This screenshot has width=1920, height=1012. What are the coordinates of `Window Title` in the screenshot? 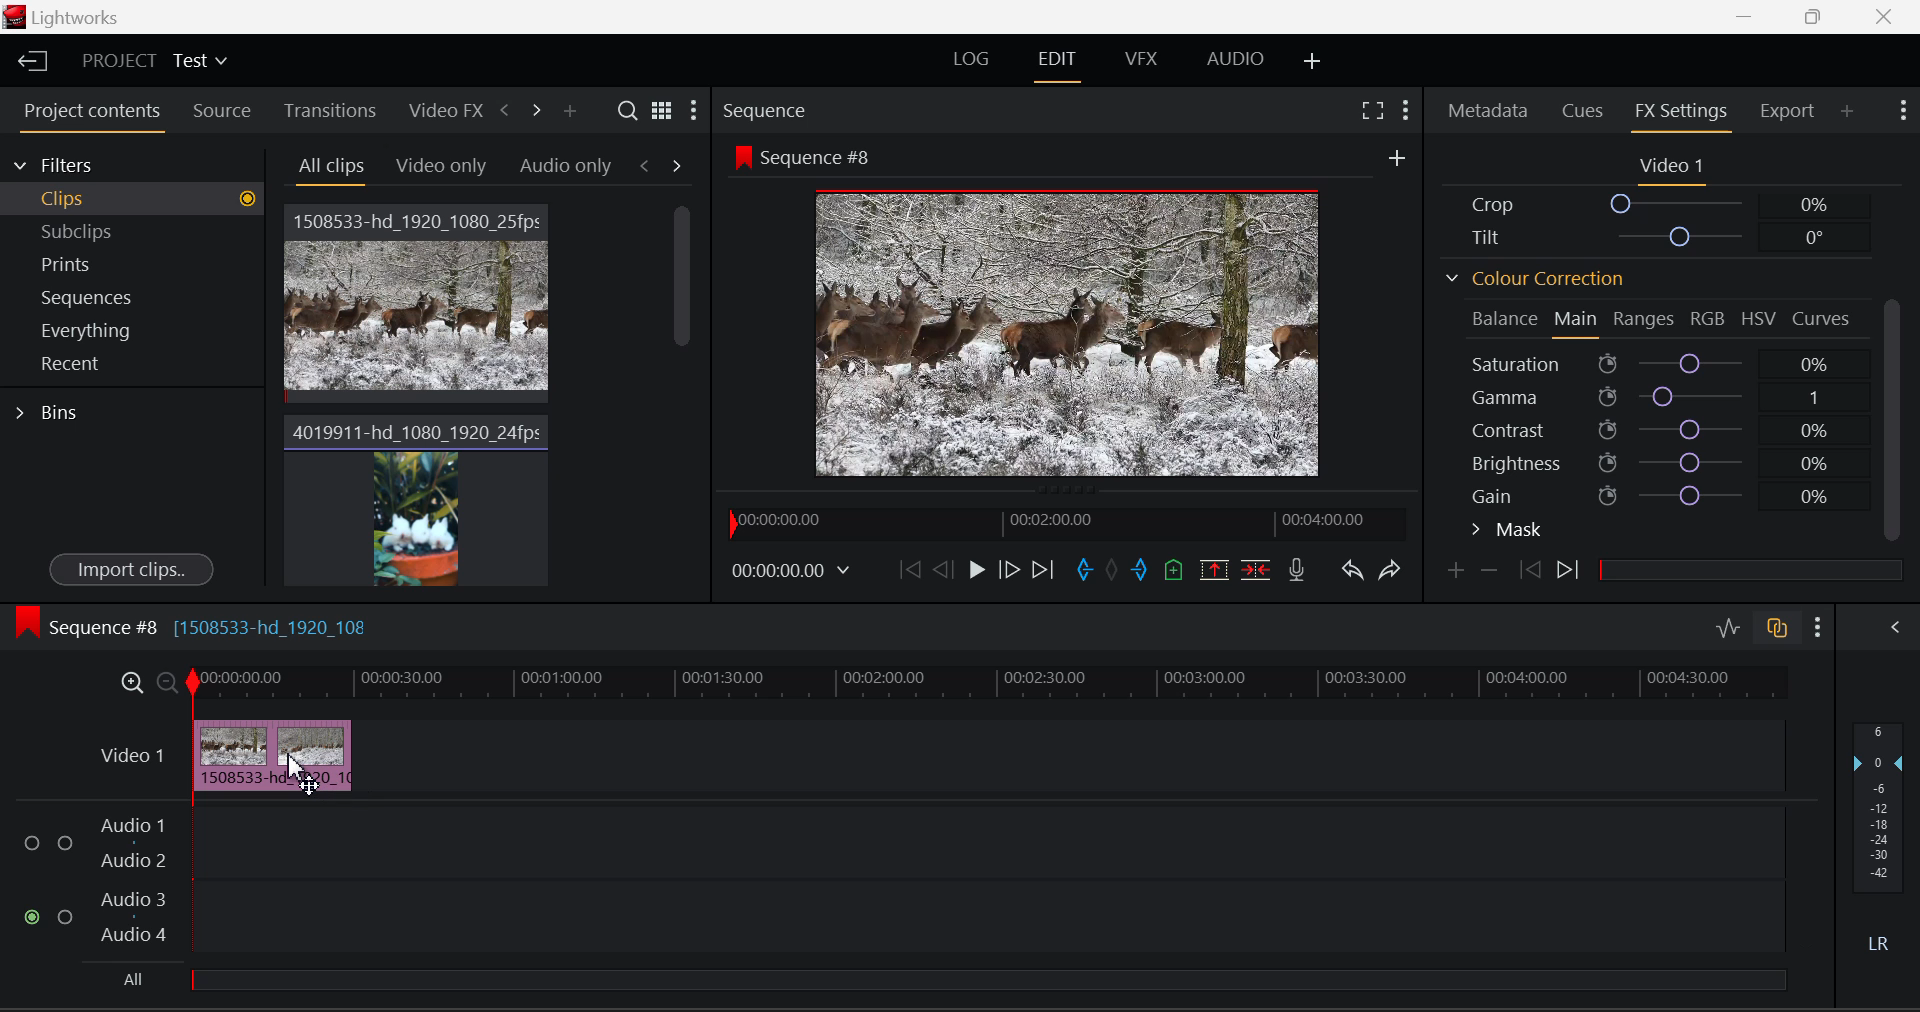 It's located at (67, 18).